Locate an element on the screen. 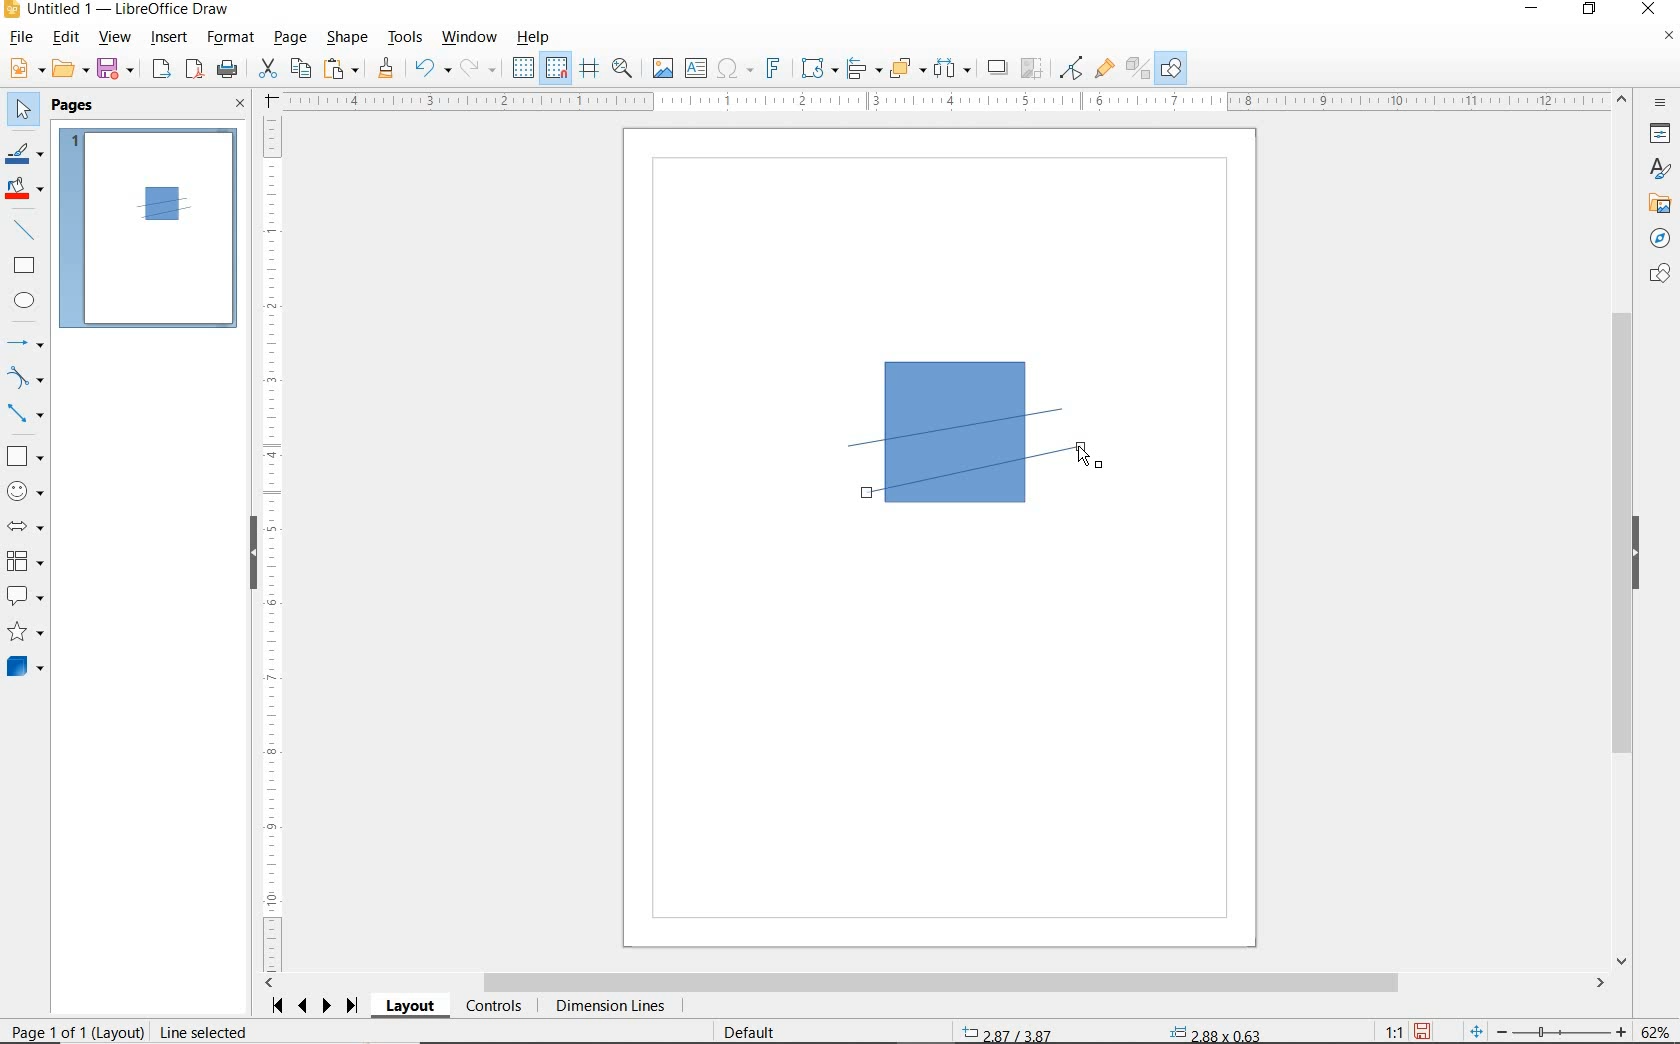 This screenshot has height=1044, width=1680. SELECT is located at coordinates (21, 113).